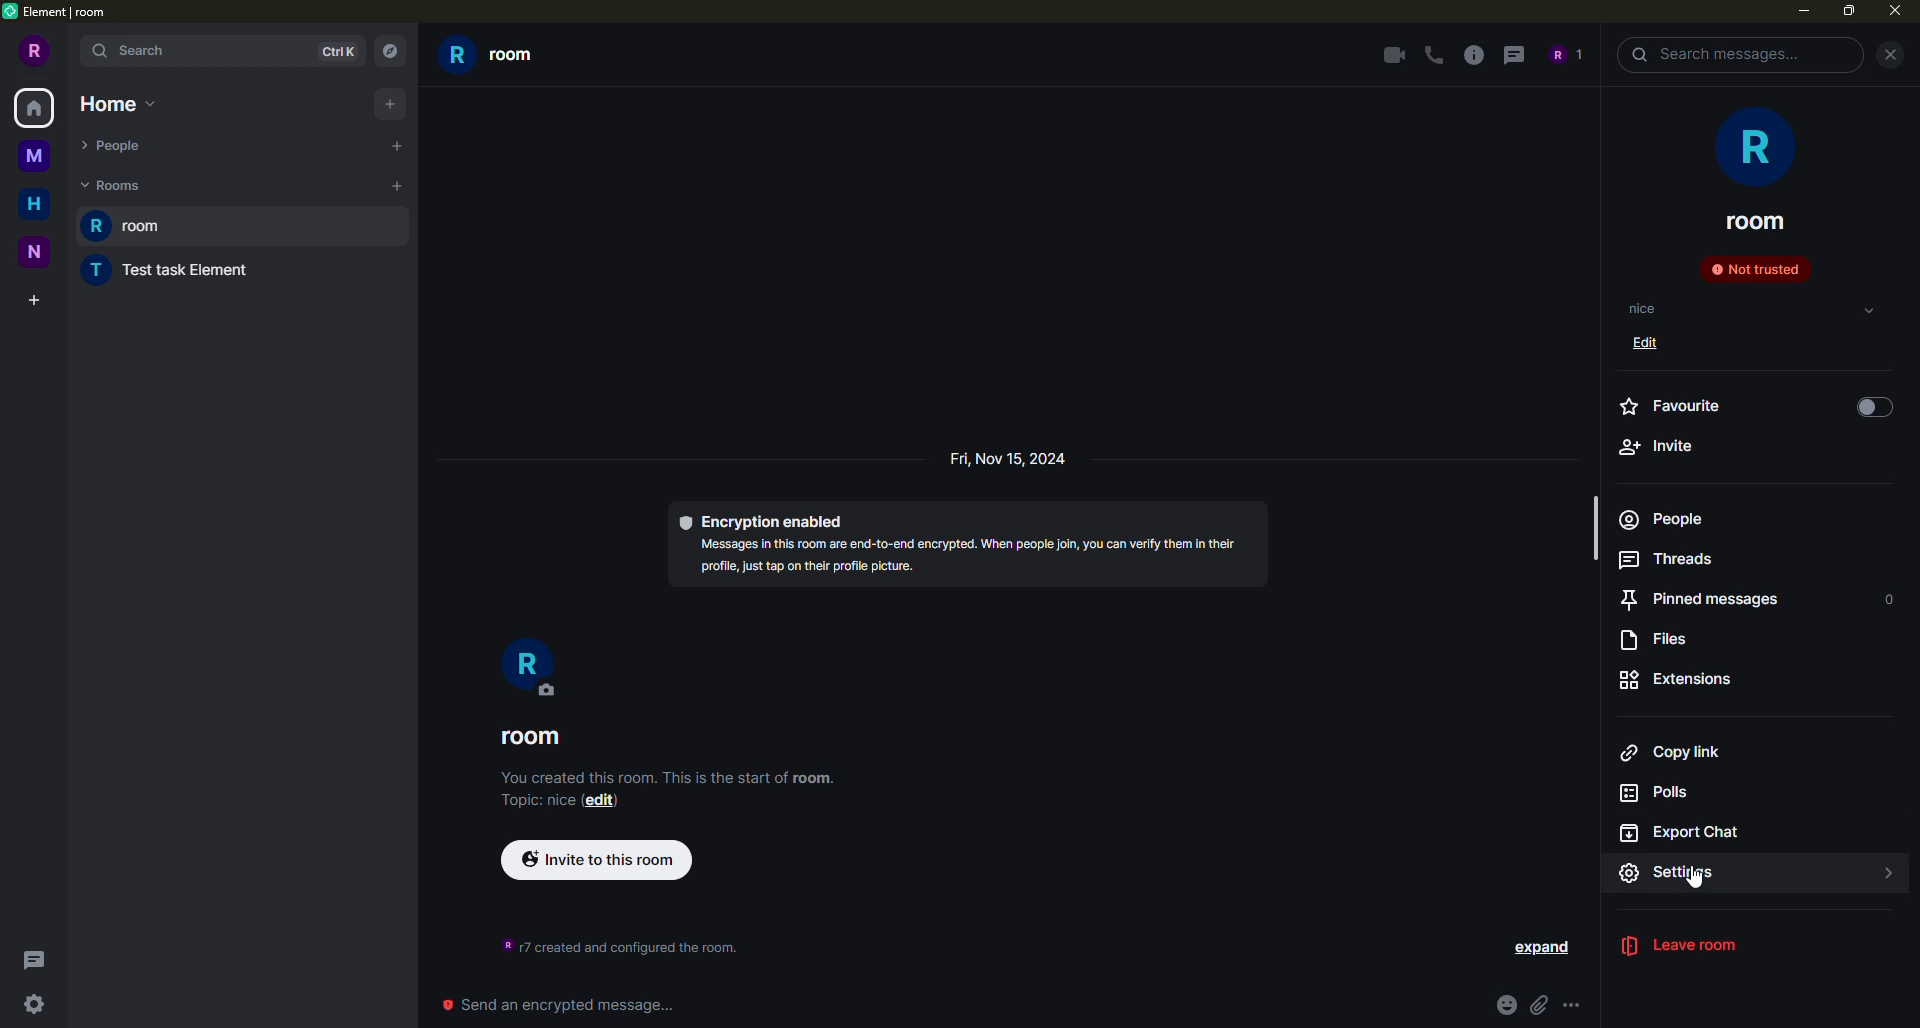 The height and width of the screenshot is (1028, 1920). Describe the element at coordinates (1756, 221) in the screenshot. I see `room` at that location.